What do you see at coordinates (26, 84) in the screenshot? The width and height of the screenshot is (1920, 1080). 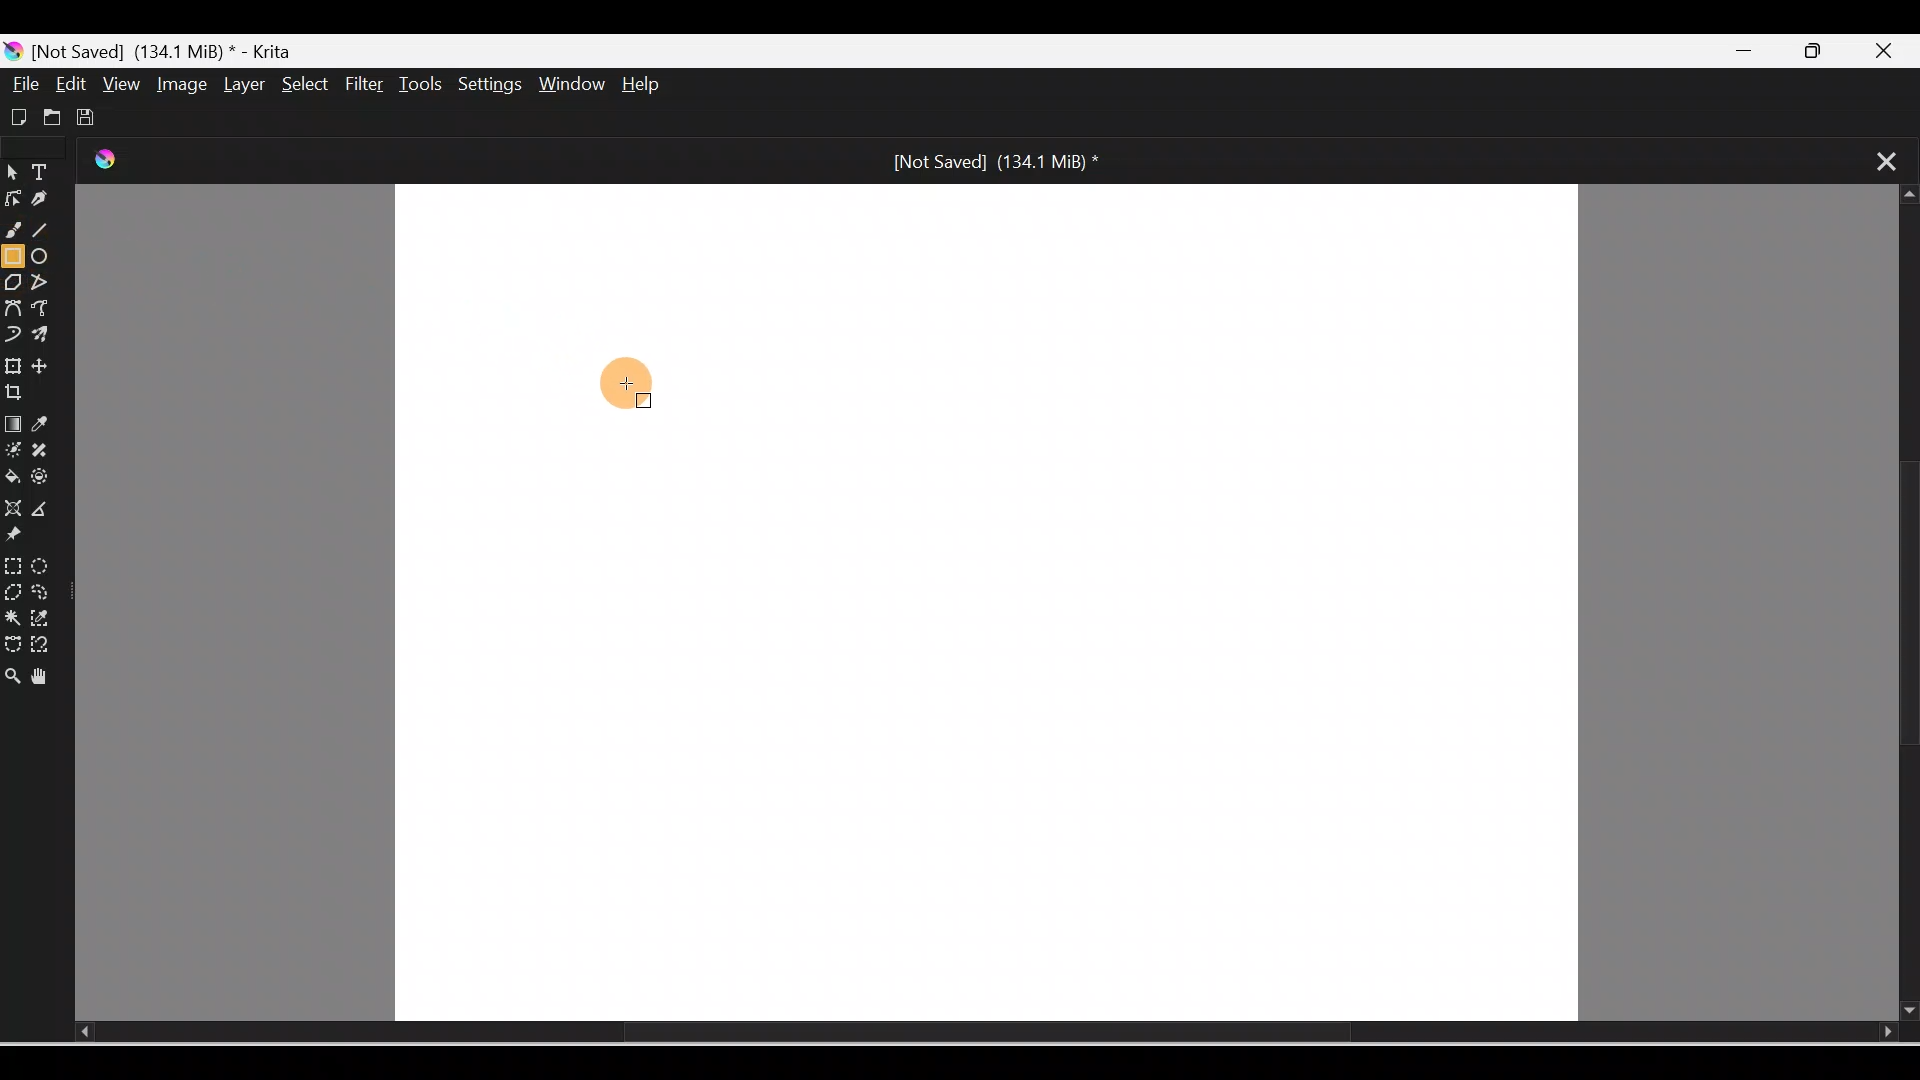 I see `File` at bounding box center [26, 84].